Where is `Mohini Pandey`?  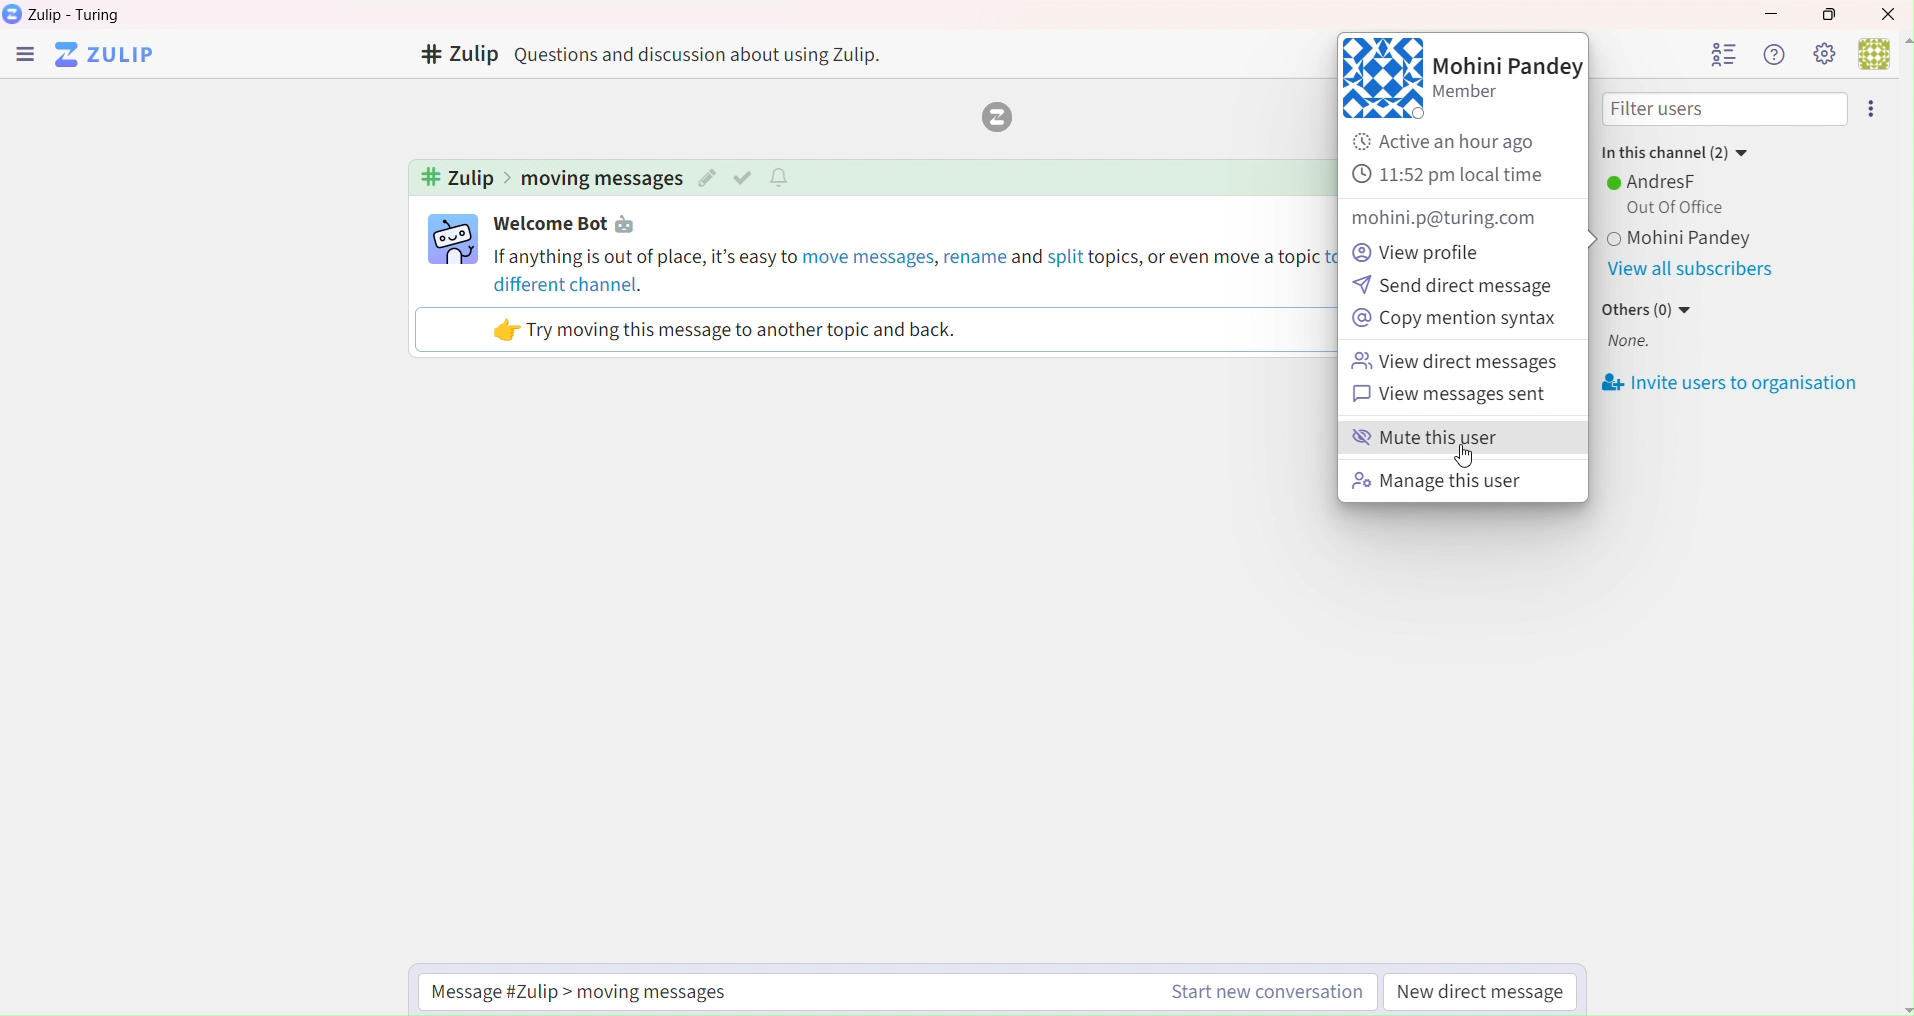
Mohini Pandey is located at coordinates (1508, 66).